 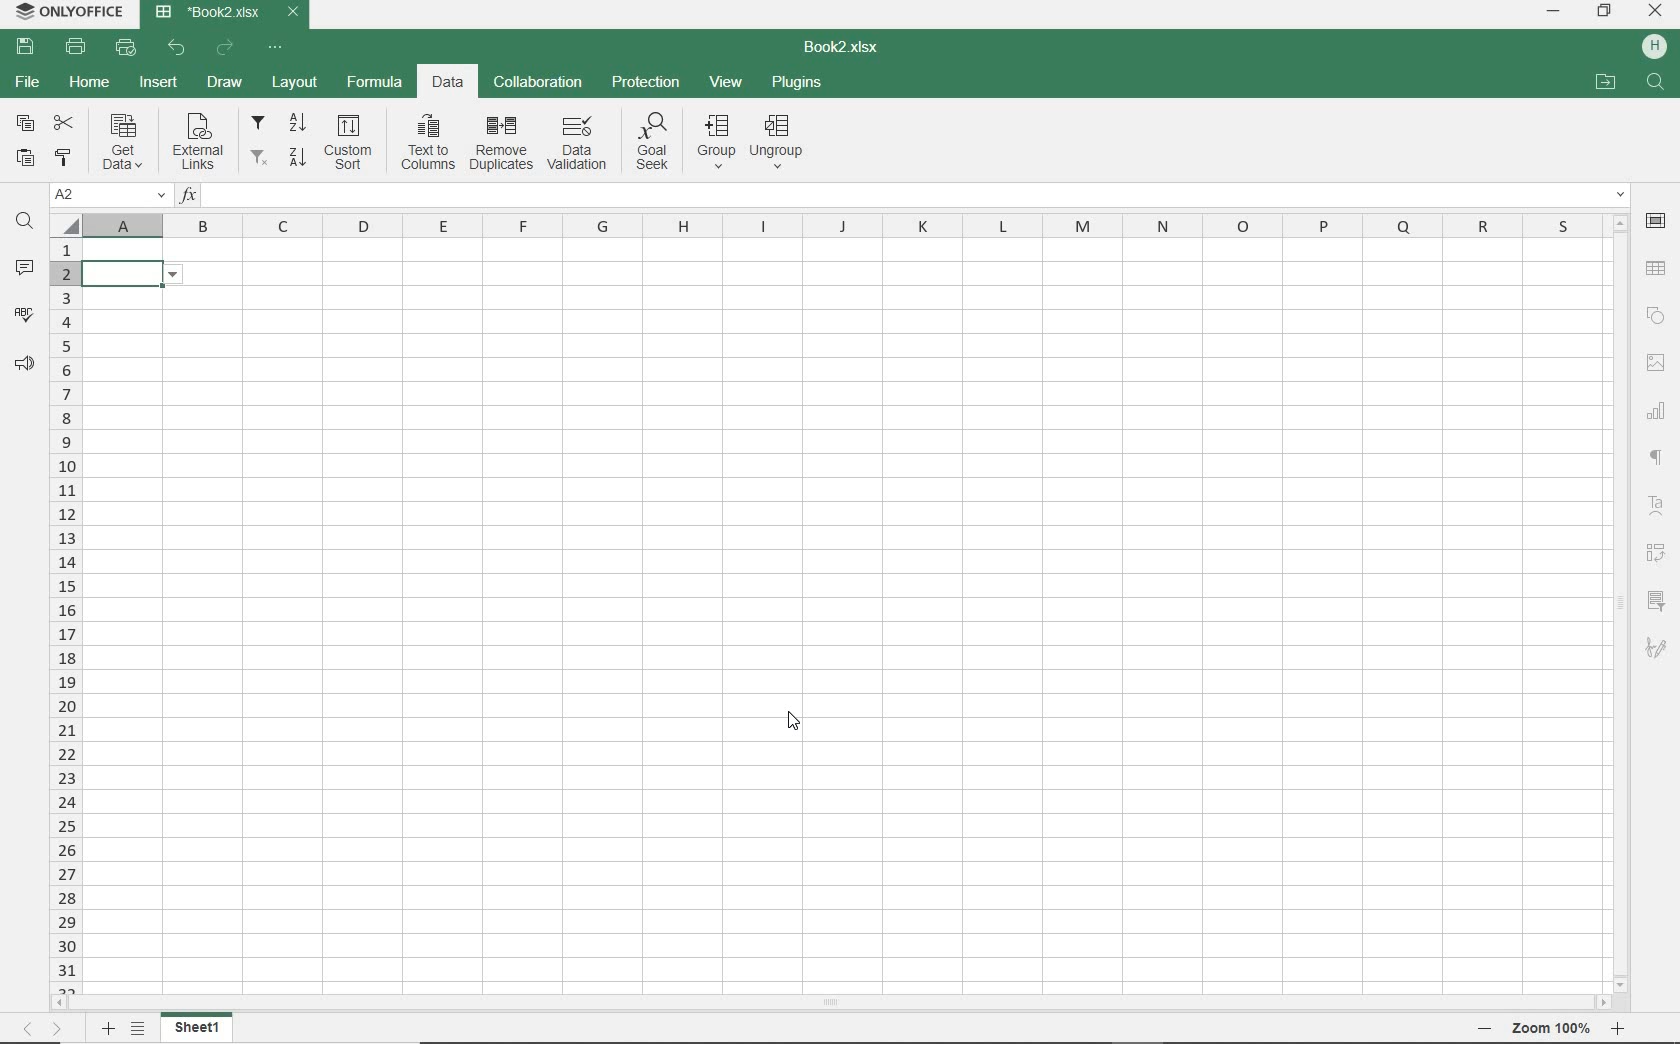 What do you see at coordinates (1657, 507) in the screenshot?
I see `TEXT ART` at bounding box center [1657, 507].